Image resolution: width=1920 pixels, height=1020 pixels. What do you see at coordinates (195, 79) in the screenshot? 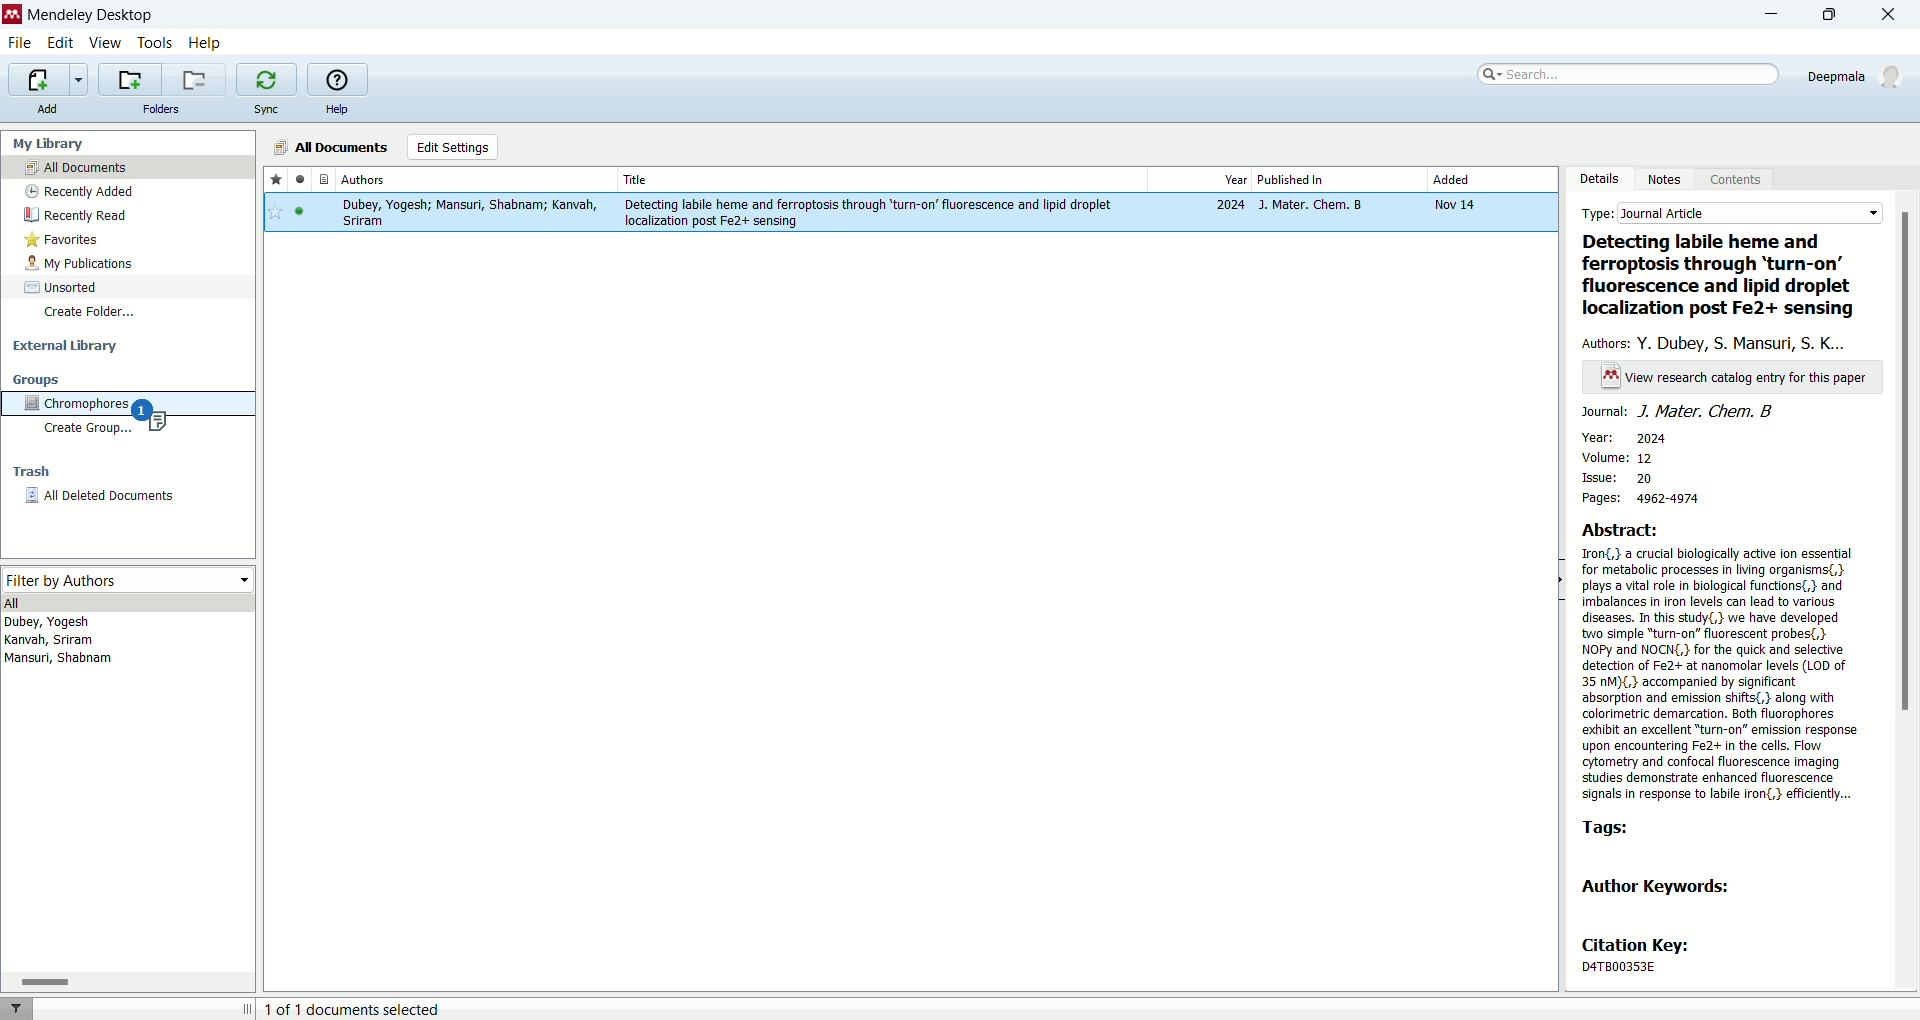
I see `remove current library` at bounding box center [195, 79].